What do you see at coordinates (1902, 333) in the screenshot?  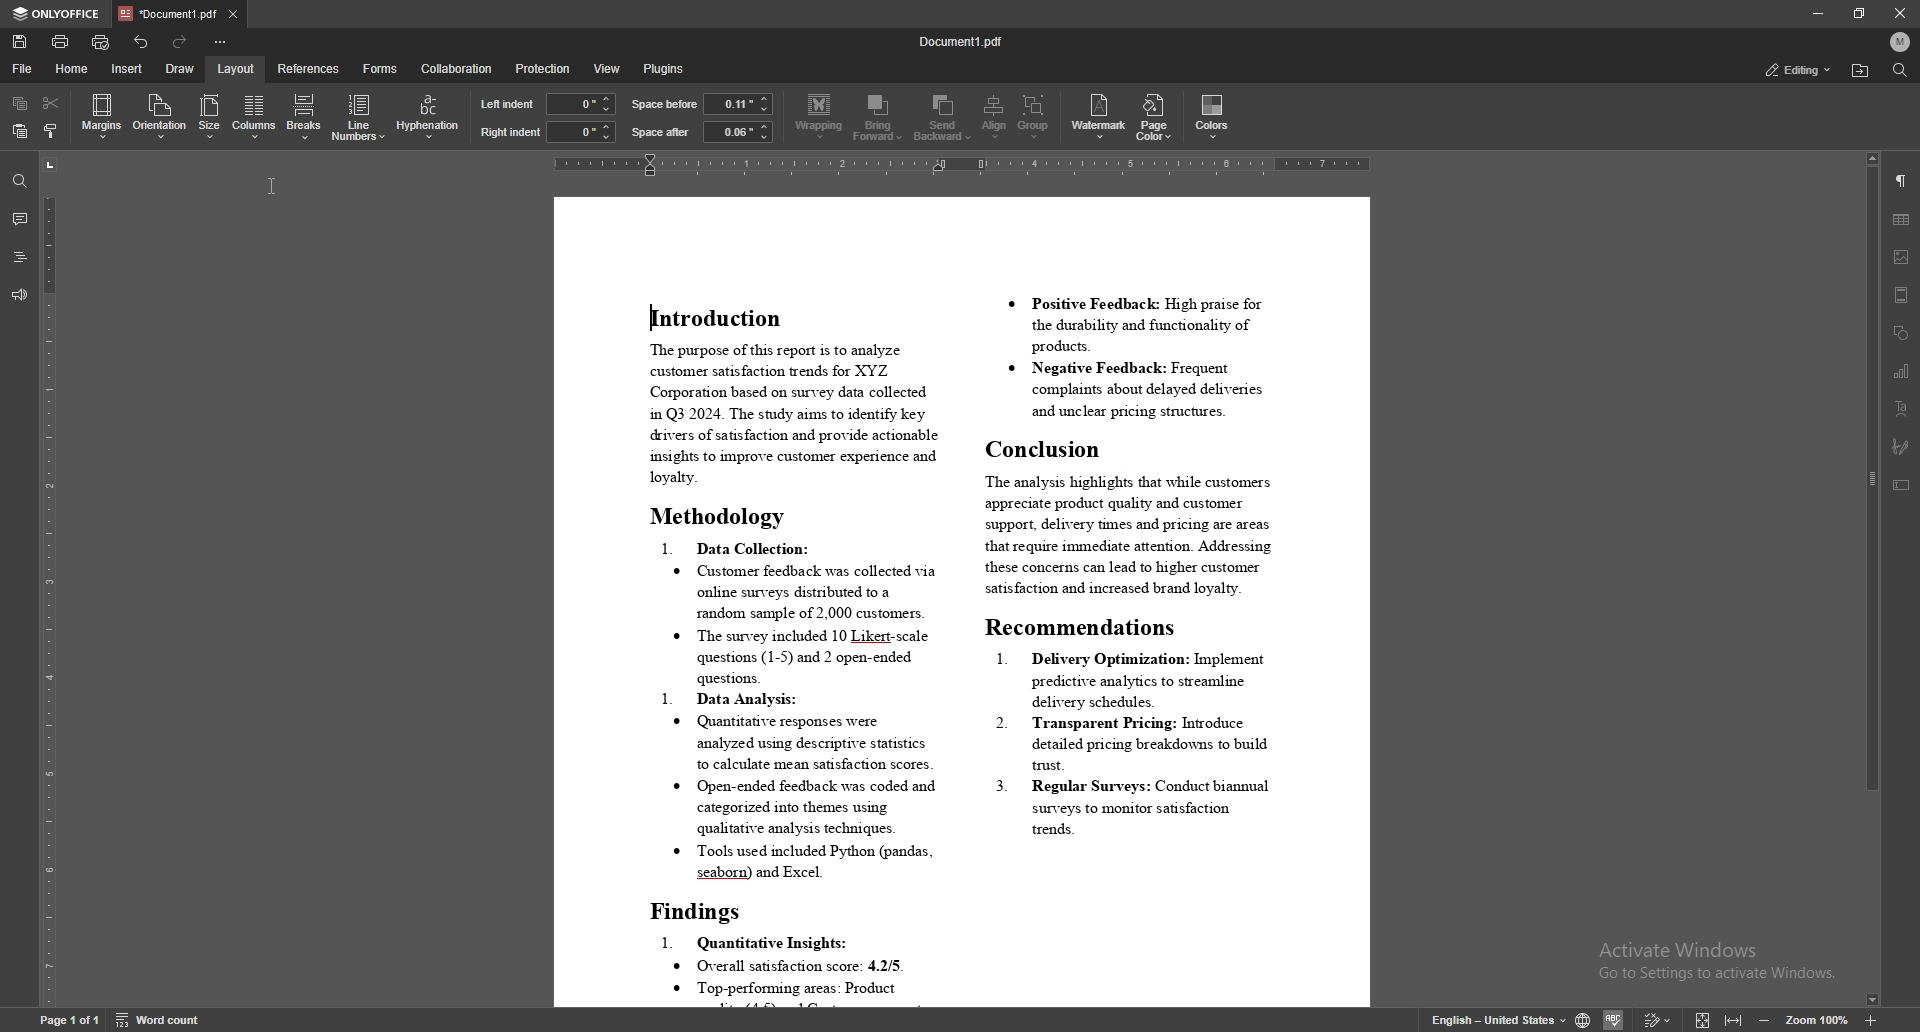 I see `shapes` at bounding box center [1902, 333].